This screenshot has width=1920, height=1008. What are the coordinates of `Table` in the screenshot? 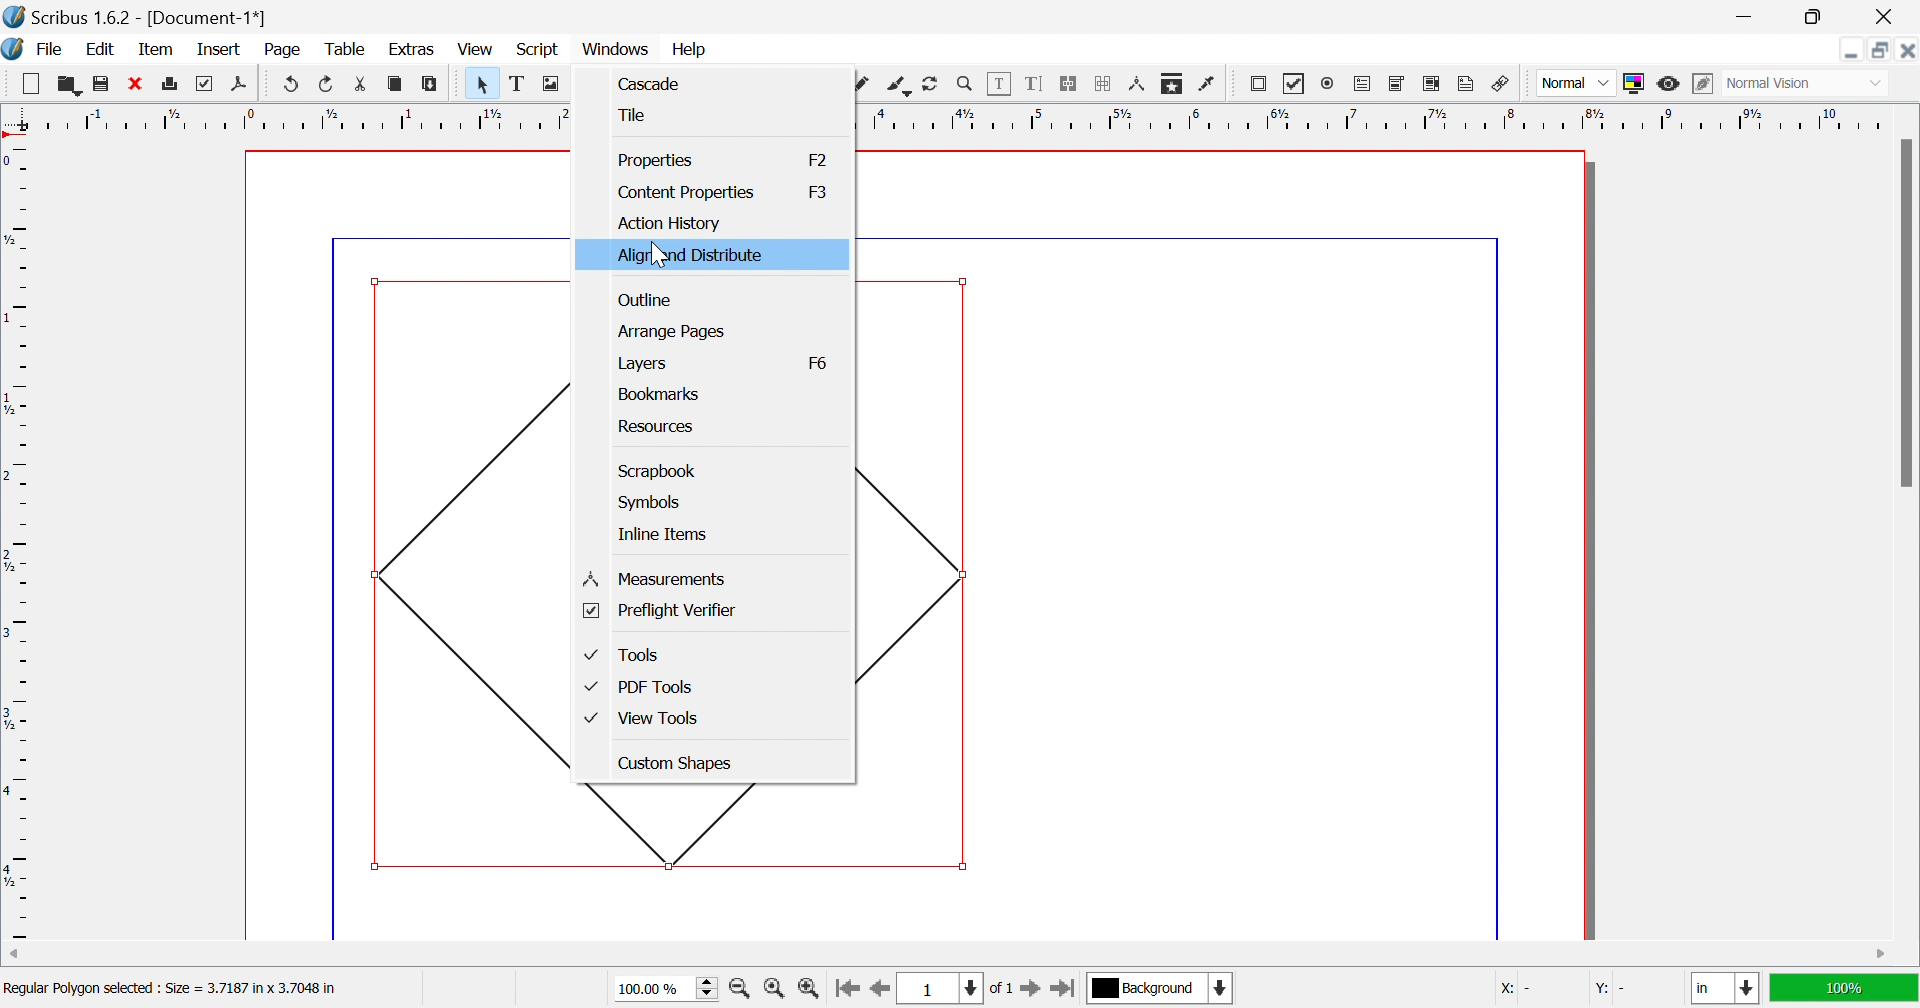 It's located at (343, 50).